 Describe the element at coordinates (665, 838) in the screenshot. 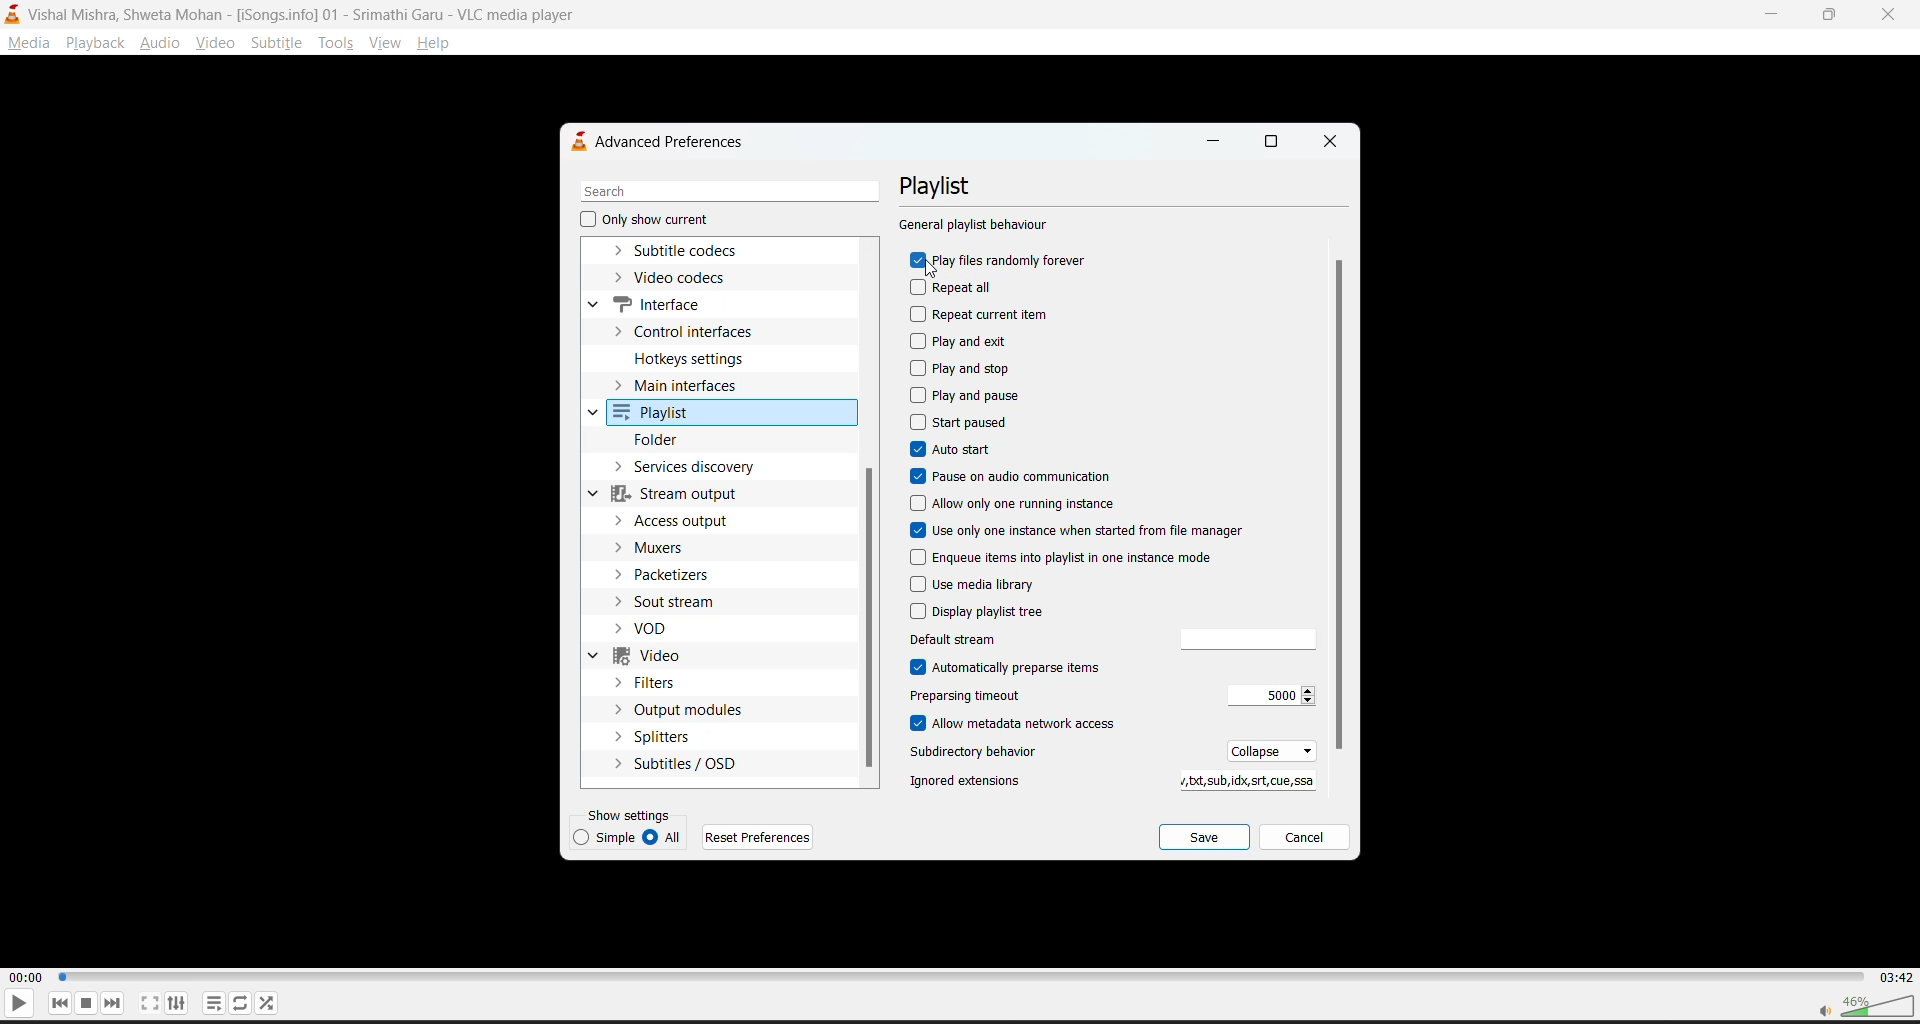

I see `all` at that location.